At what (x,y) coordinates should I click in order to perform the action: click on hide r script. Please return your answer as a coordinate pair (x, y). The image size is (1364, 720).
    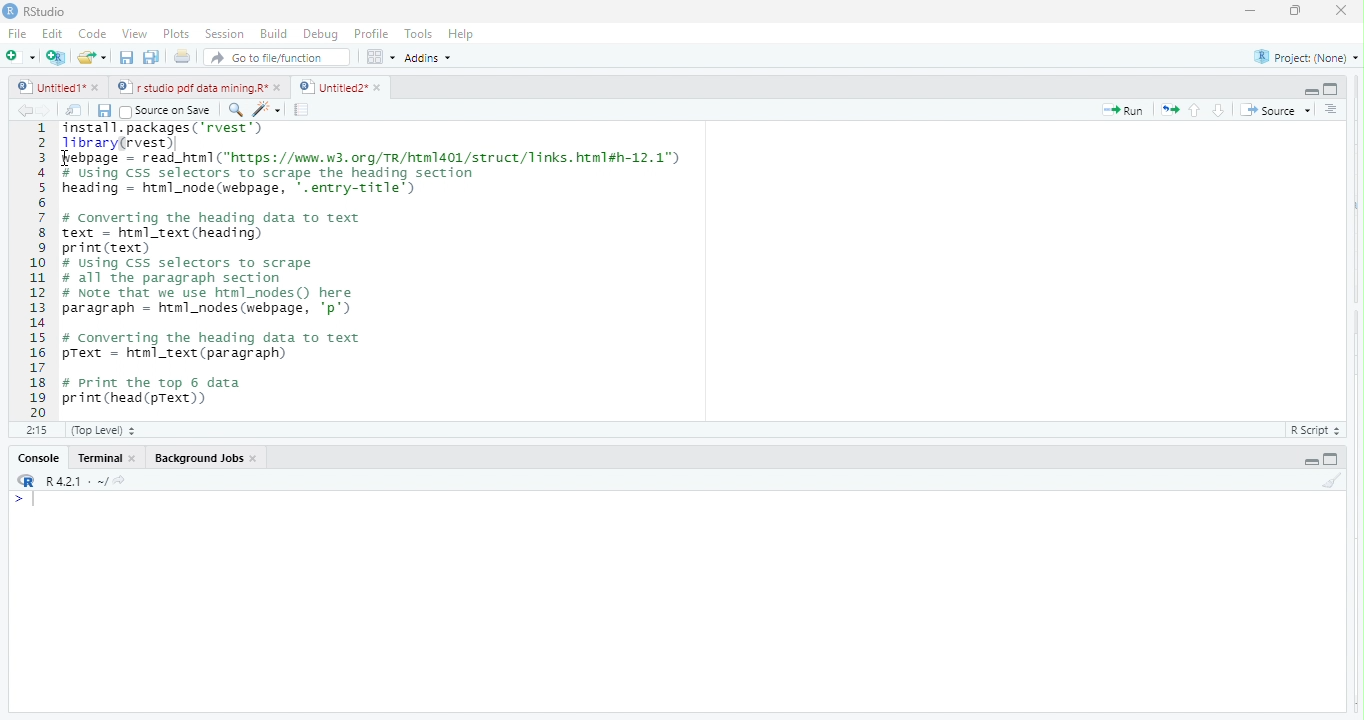
    Looking at the image, I should click on (1309, 89).